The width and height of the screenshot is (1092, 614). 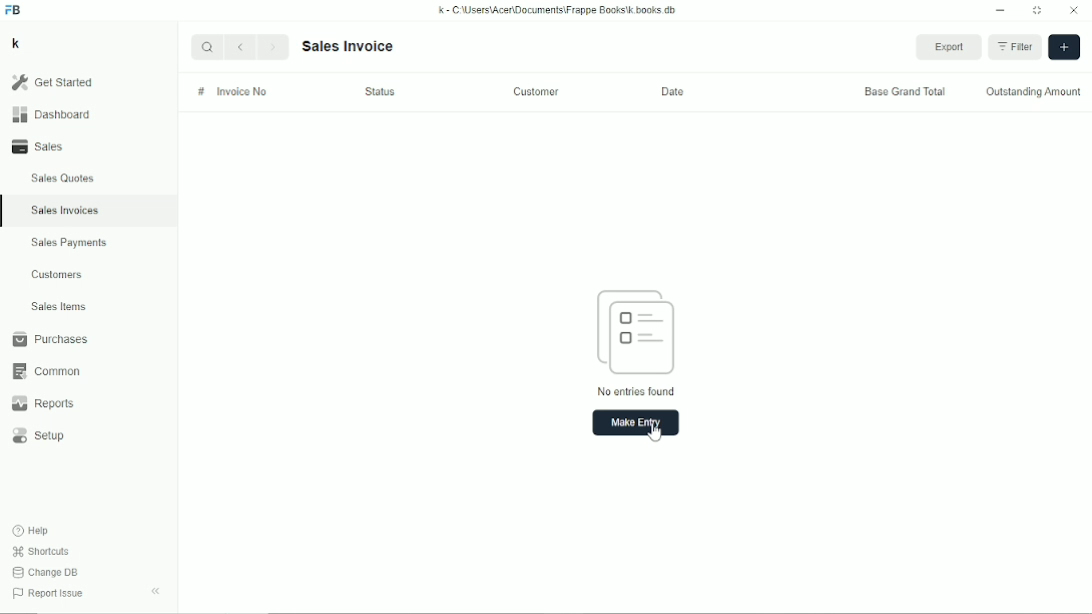 What do you see at coordinates (14, 10) in the screenshot?
I see `FB` at bounding box center [14, 10].